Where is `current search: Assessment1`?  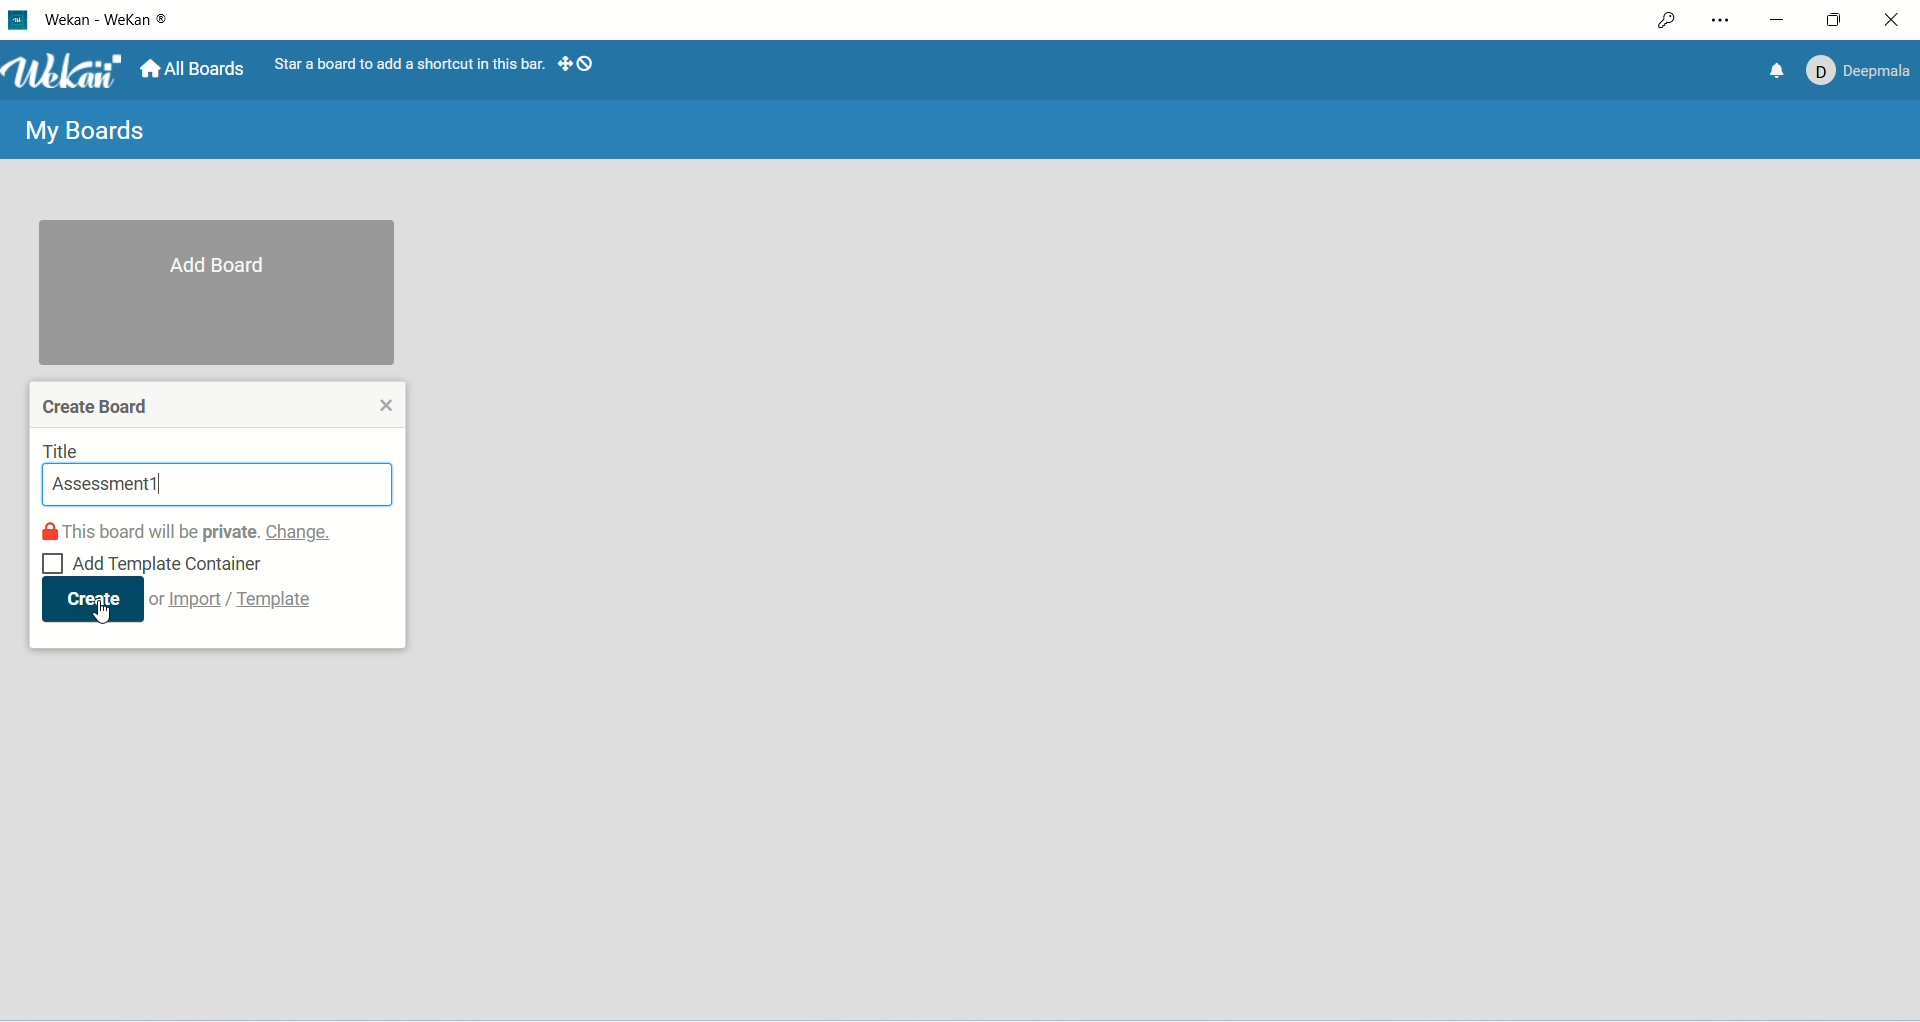 current search: Assessment1 is located at coordinates (219, 484).